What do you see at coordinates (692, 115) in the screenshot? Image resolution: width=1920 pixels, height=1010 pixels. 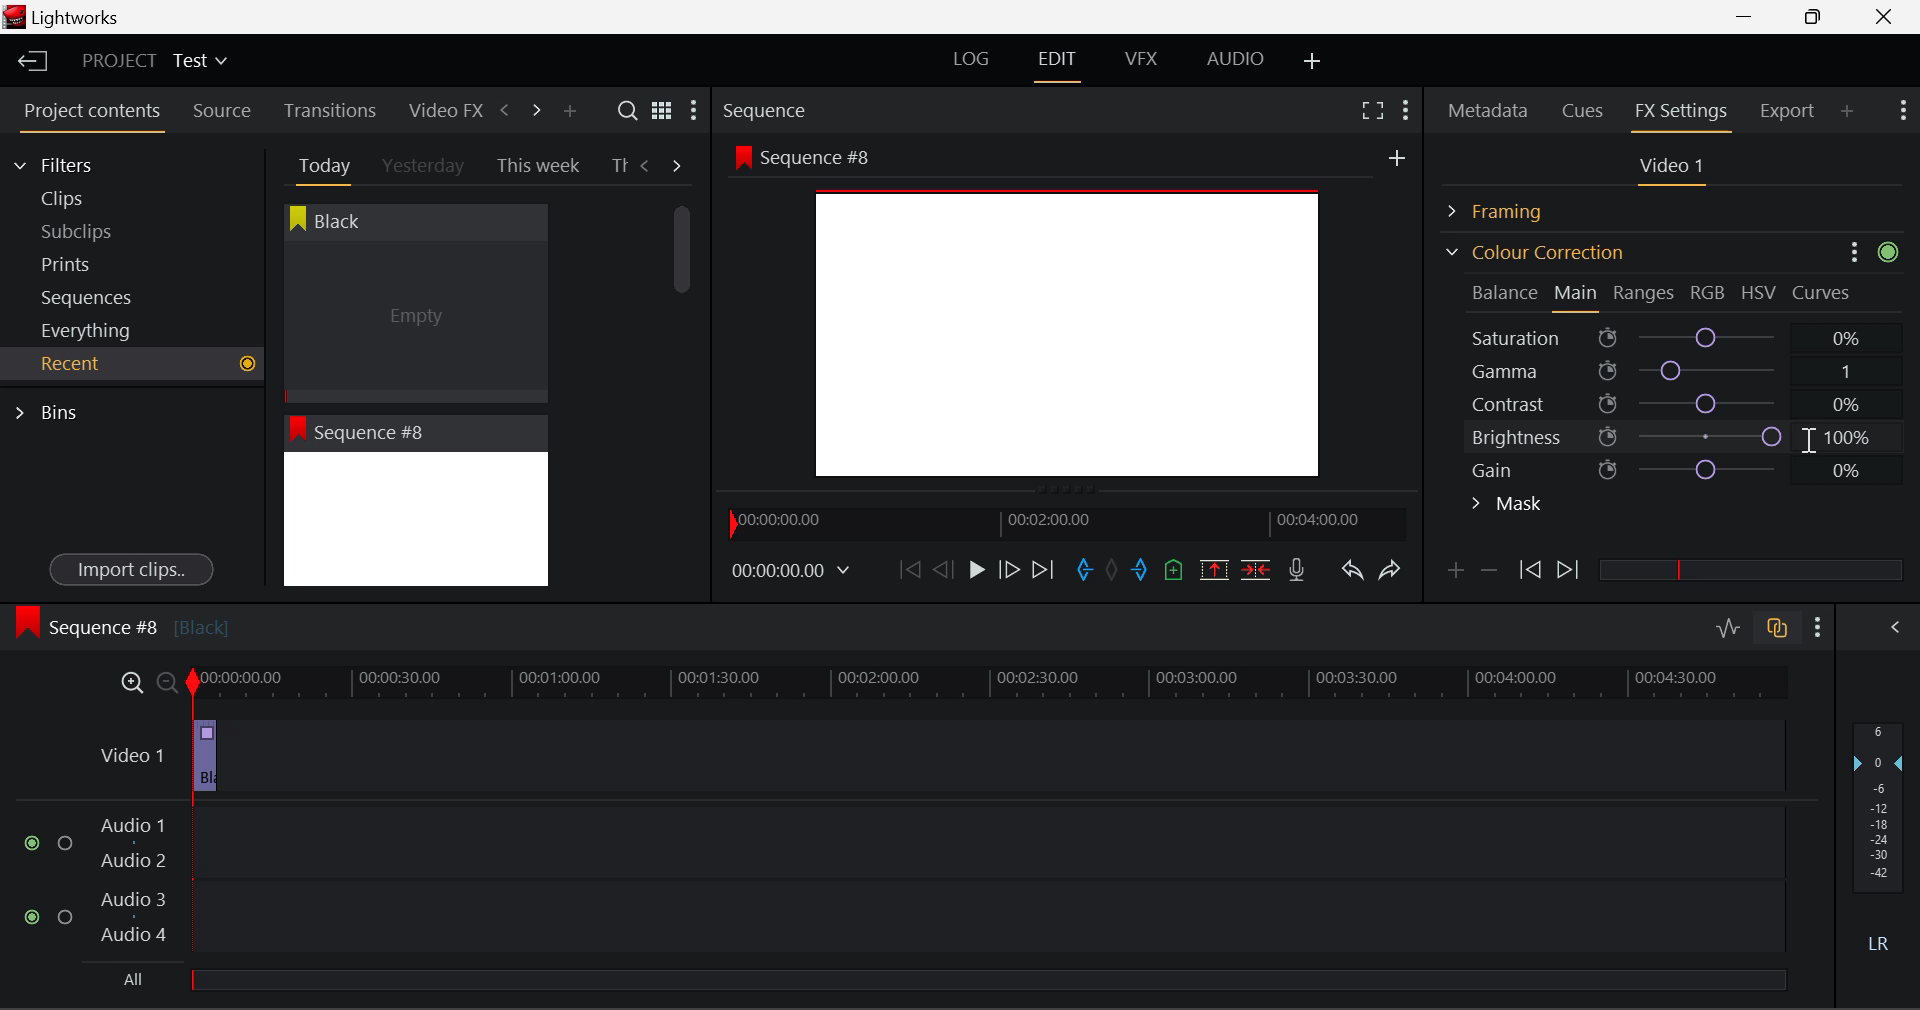 I see `Show Settings` at bounding box center [692, 115].